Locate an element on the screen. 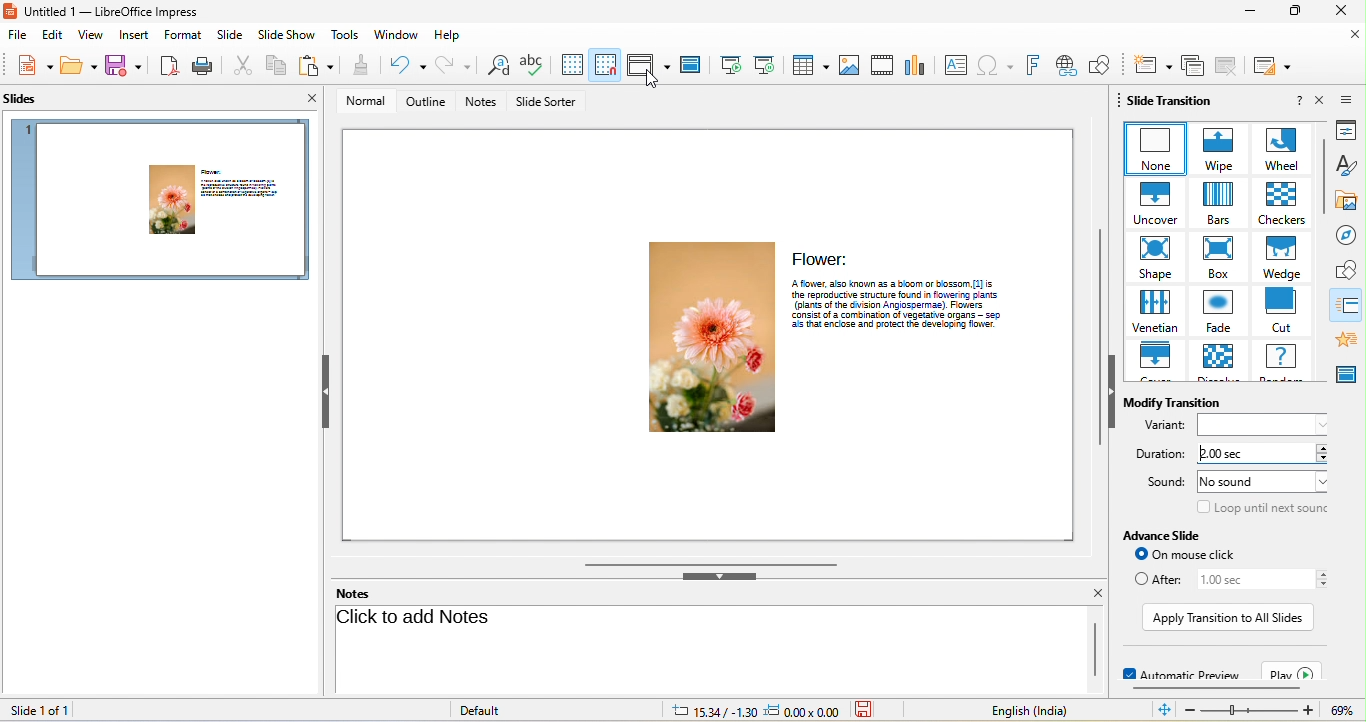 The image size is (1366, 722). close is located at coordinates (1340, 11).